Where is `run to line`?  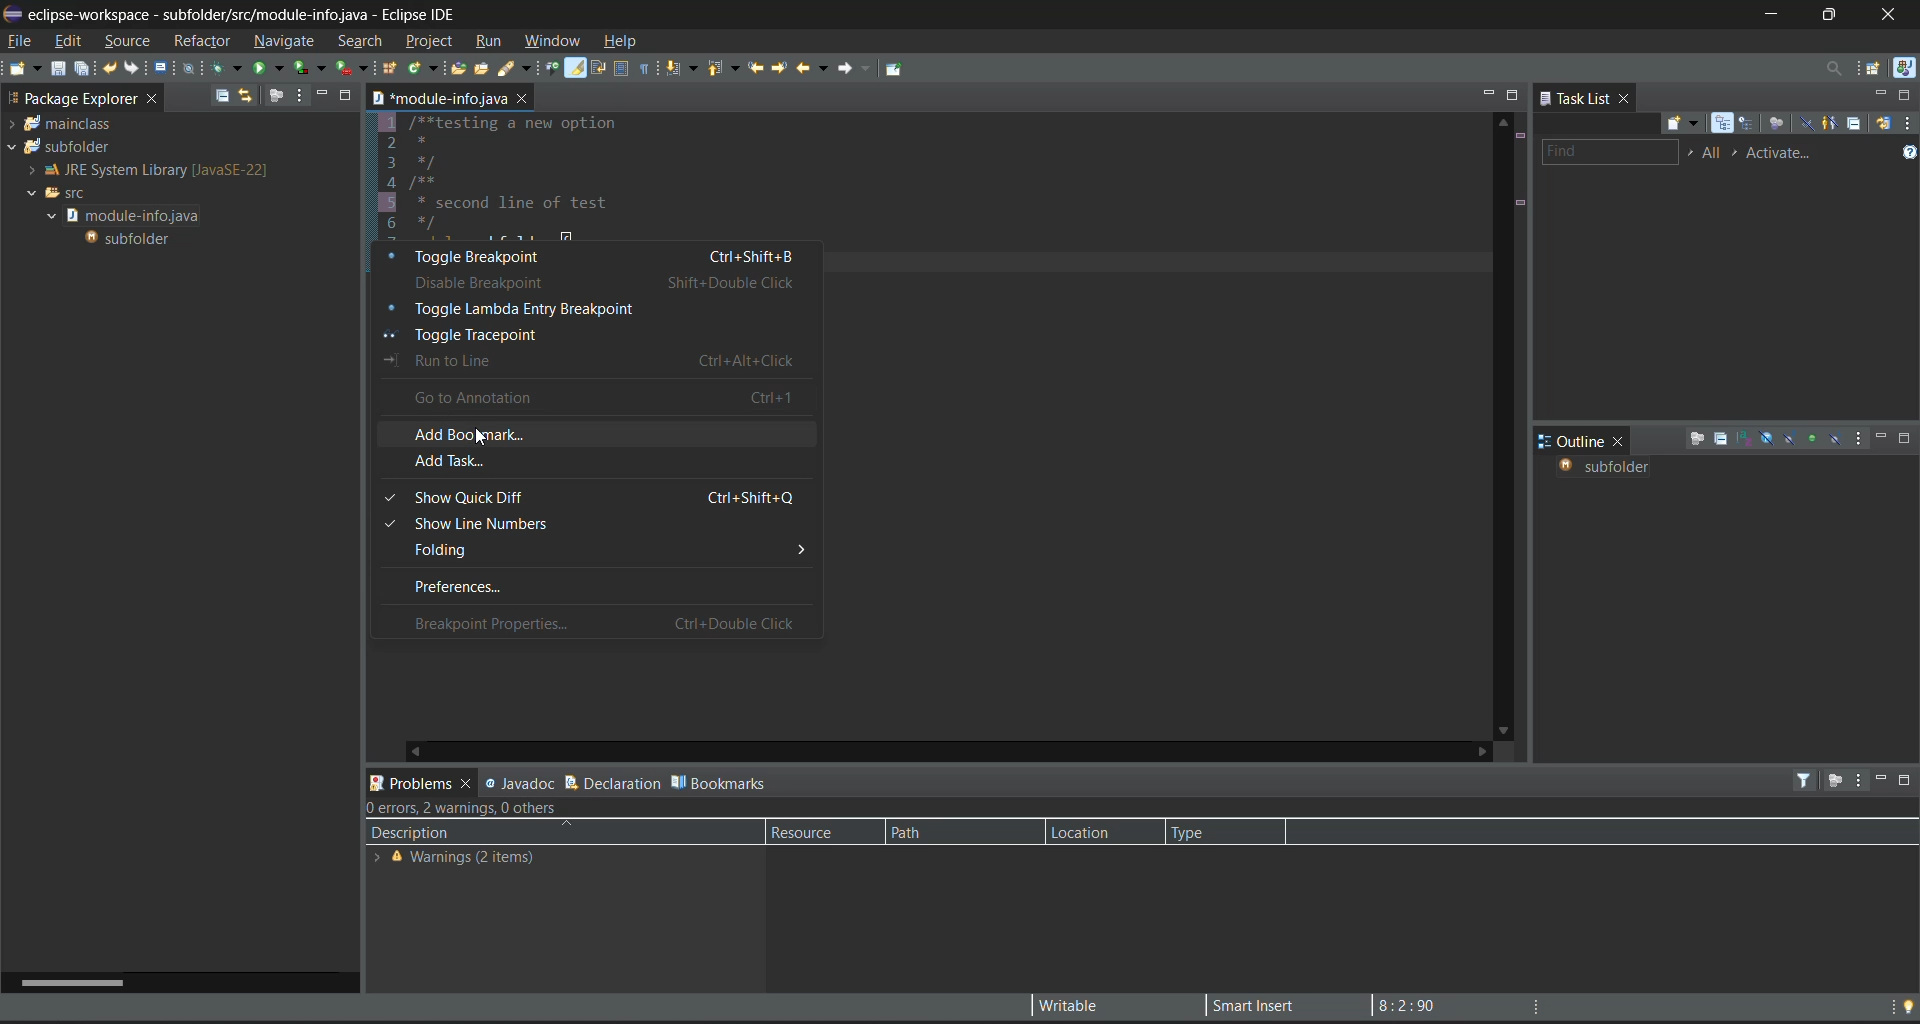 run to line is located at coordinates (601, 361).